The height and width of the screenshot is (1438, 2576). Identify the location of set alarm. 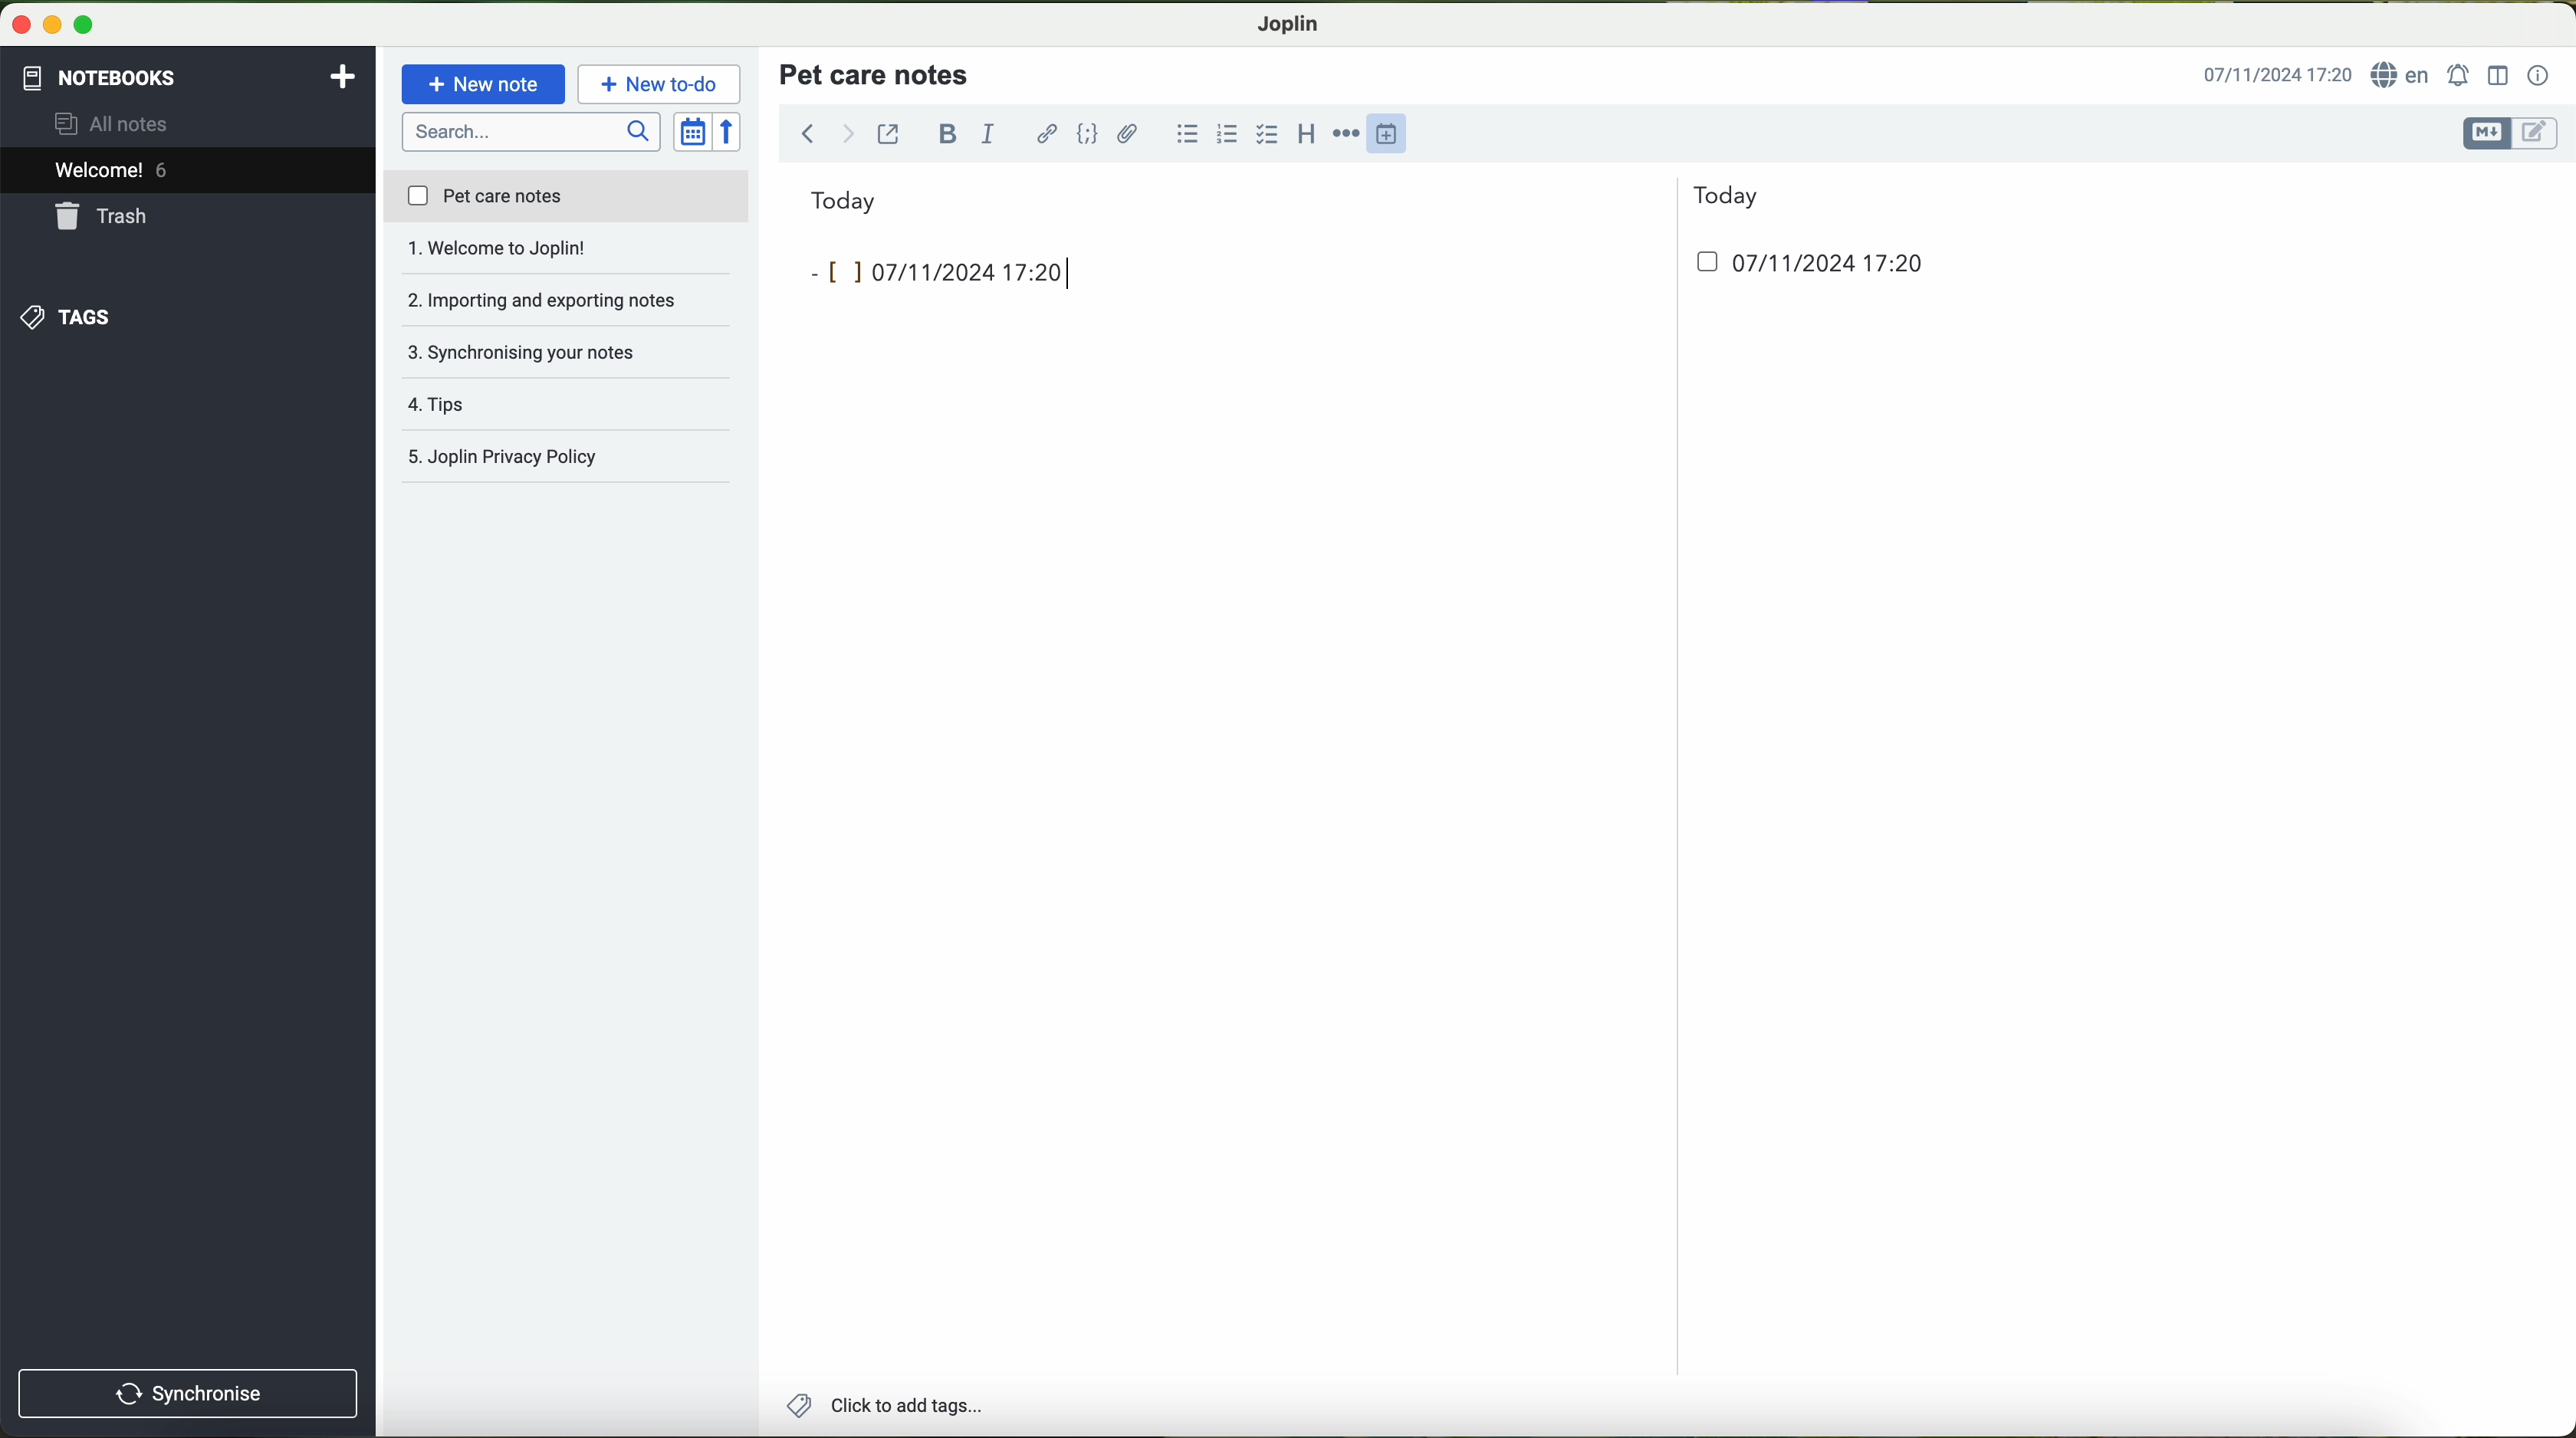
(2461, 75).